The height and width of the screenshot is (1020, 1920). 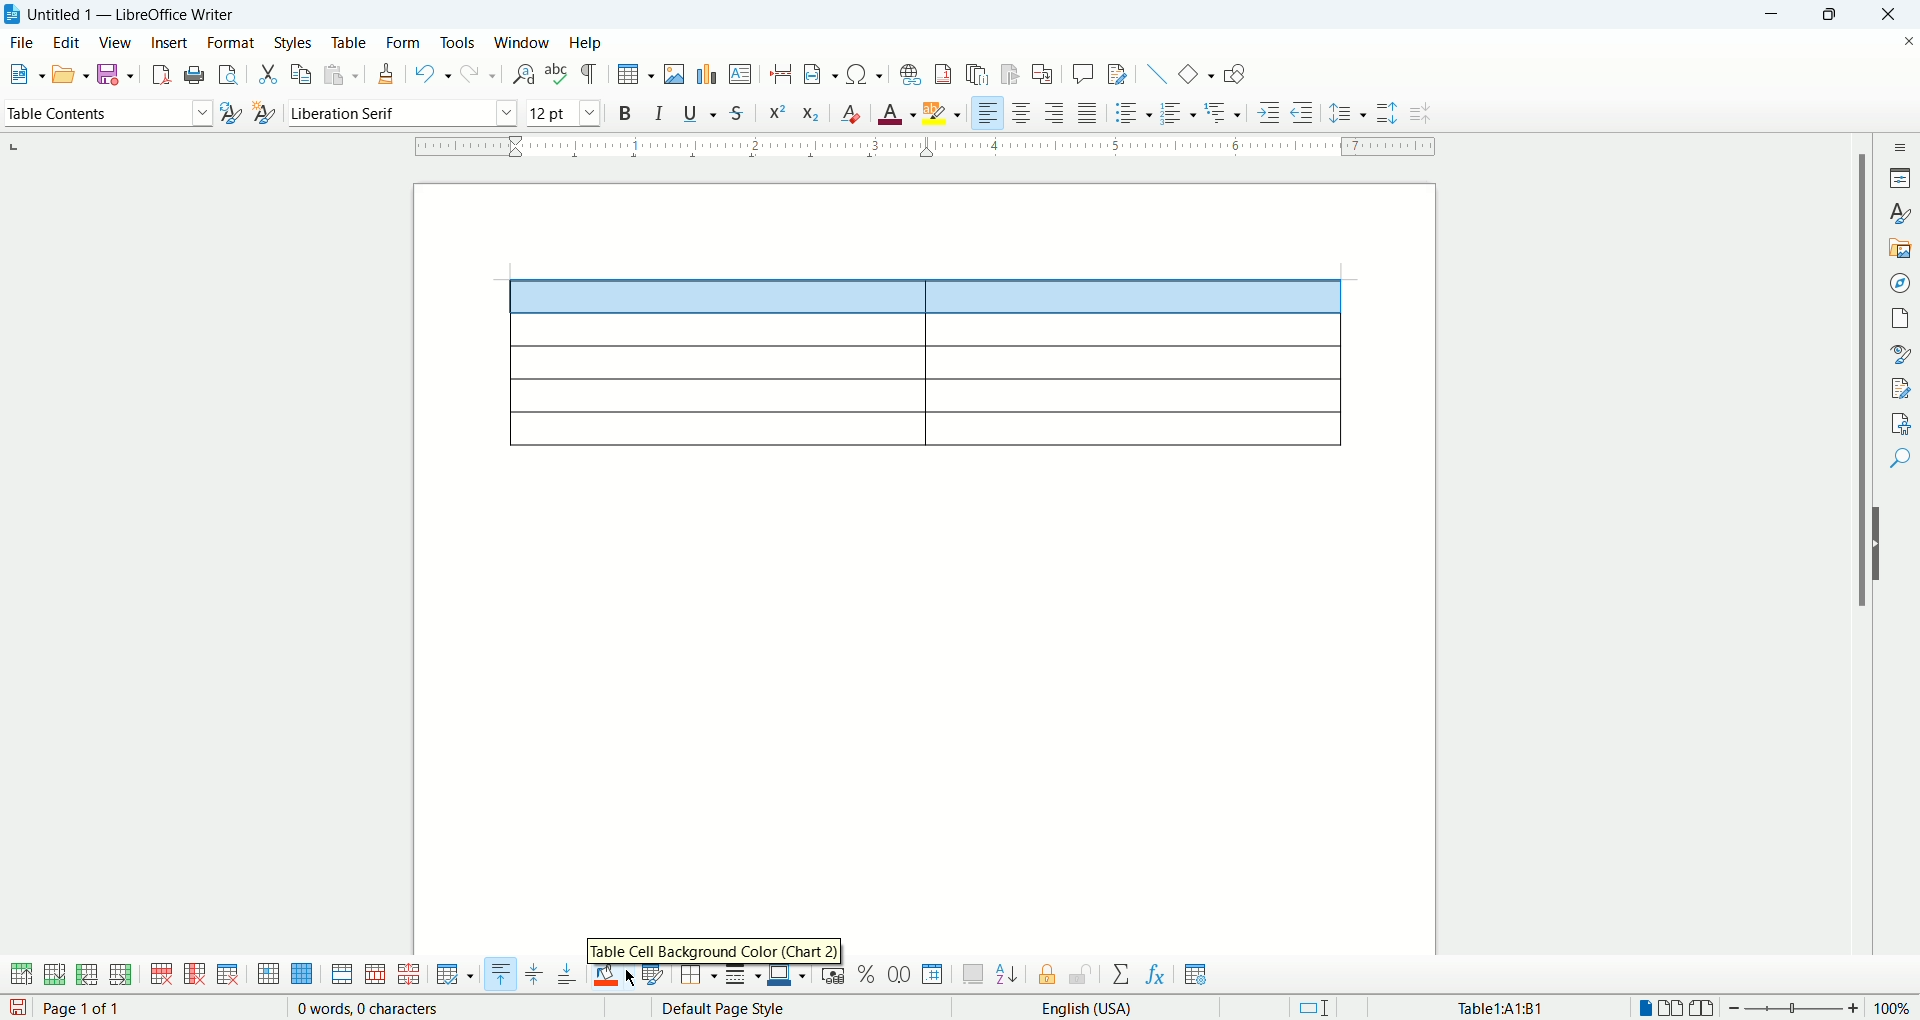 What do you see at coordinates (898, 111) in the screenshot?
I see `font color` at bounding box center [898, 111].